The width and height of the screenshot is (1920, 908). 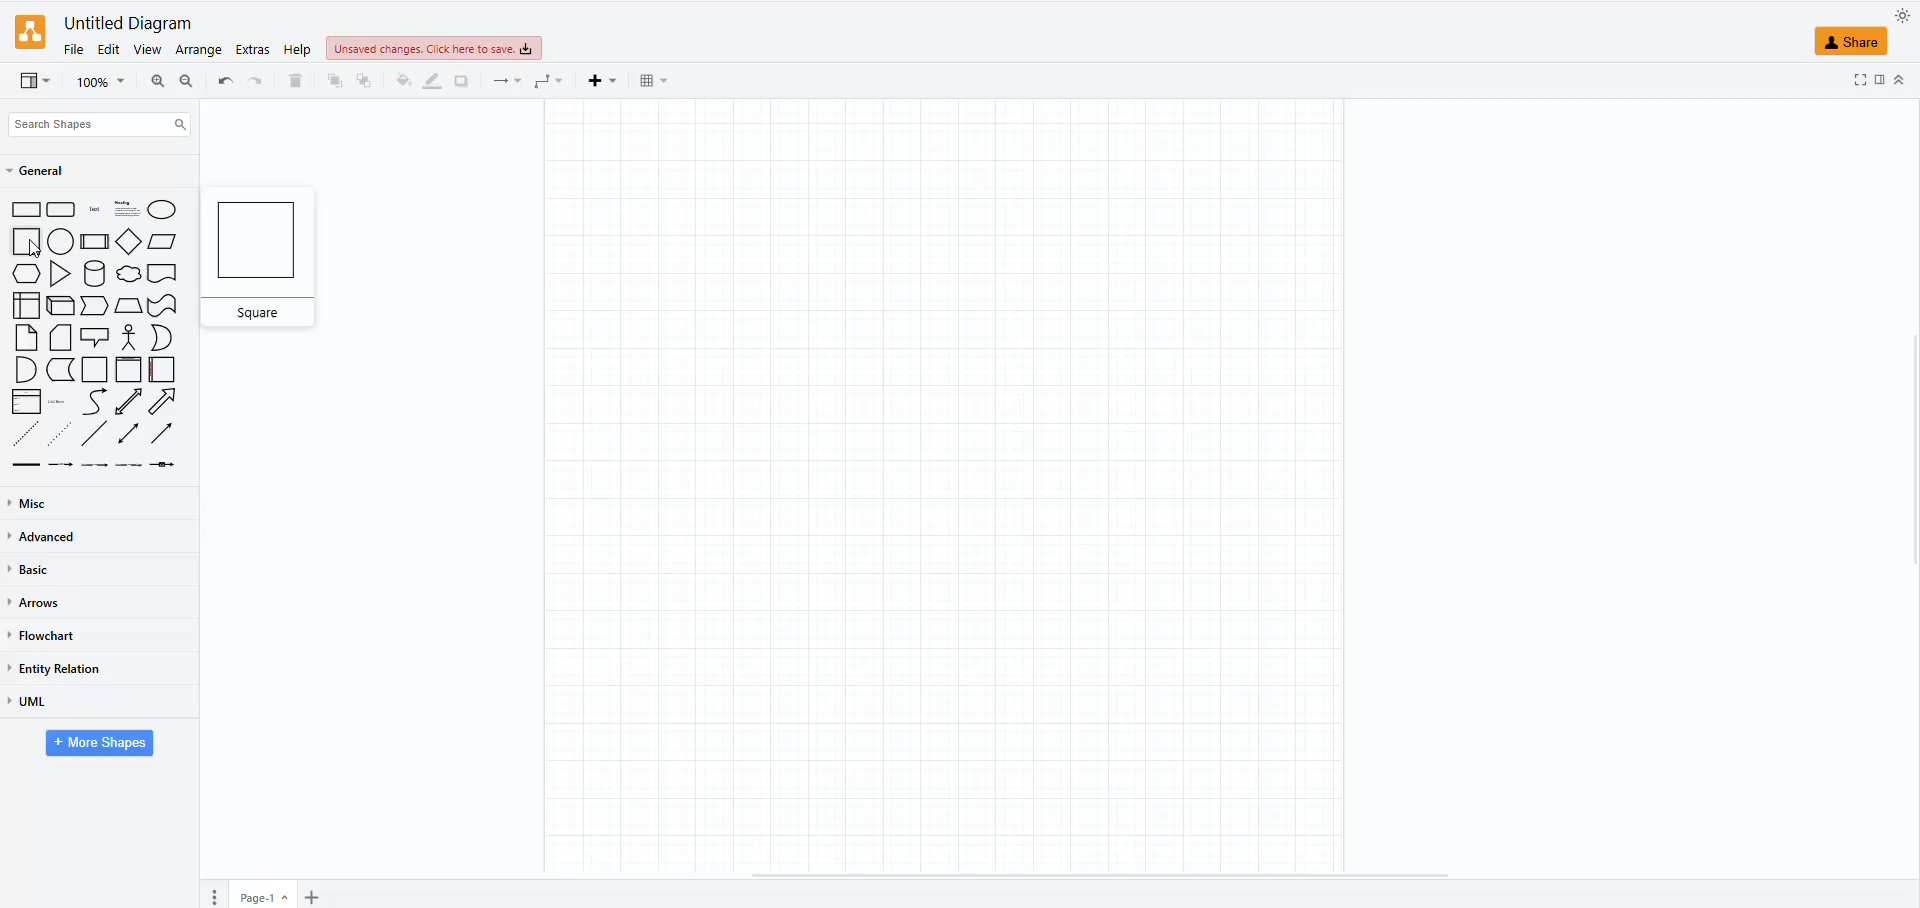 What do you see at coordinates (254, 79) in the screenshot?
I see `undo` at bounding box center [254, 79].